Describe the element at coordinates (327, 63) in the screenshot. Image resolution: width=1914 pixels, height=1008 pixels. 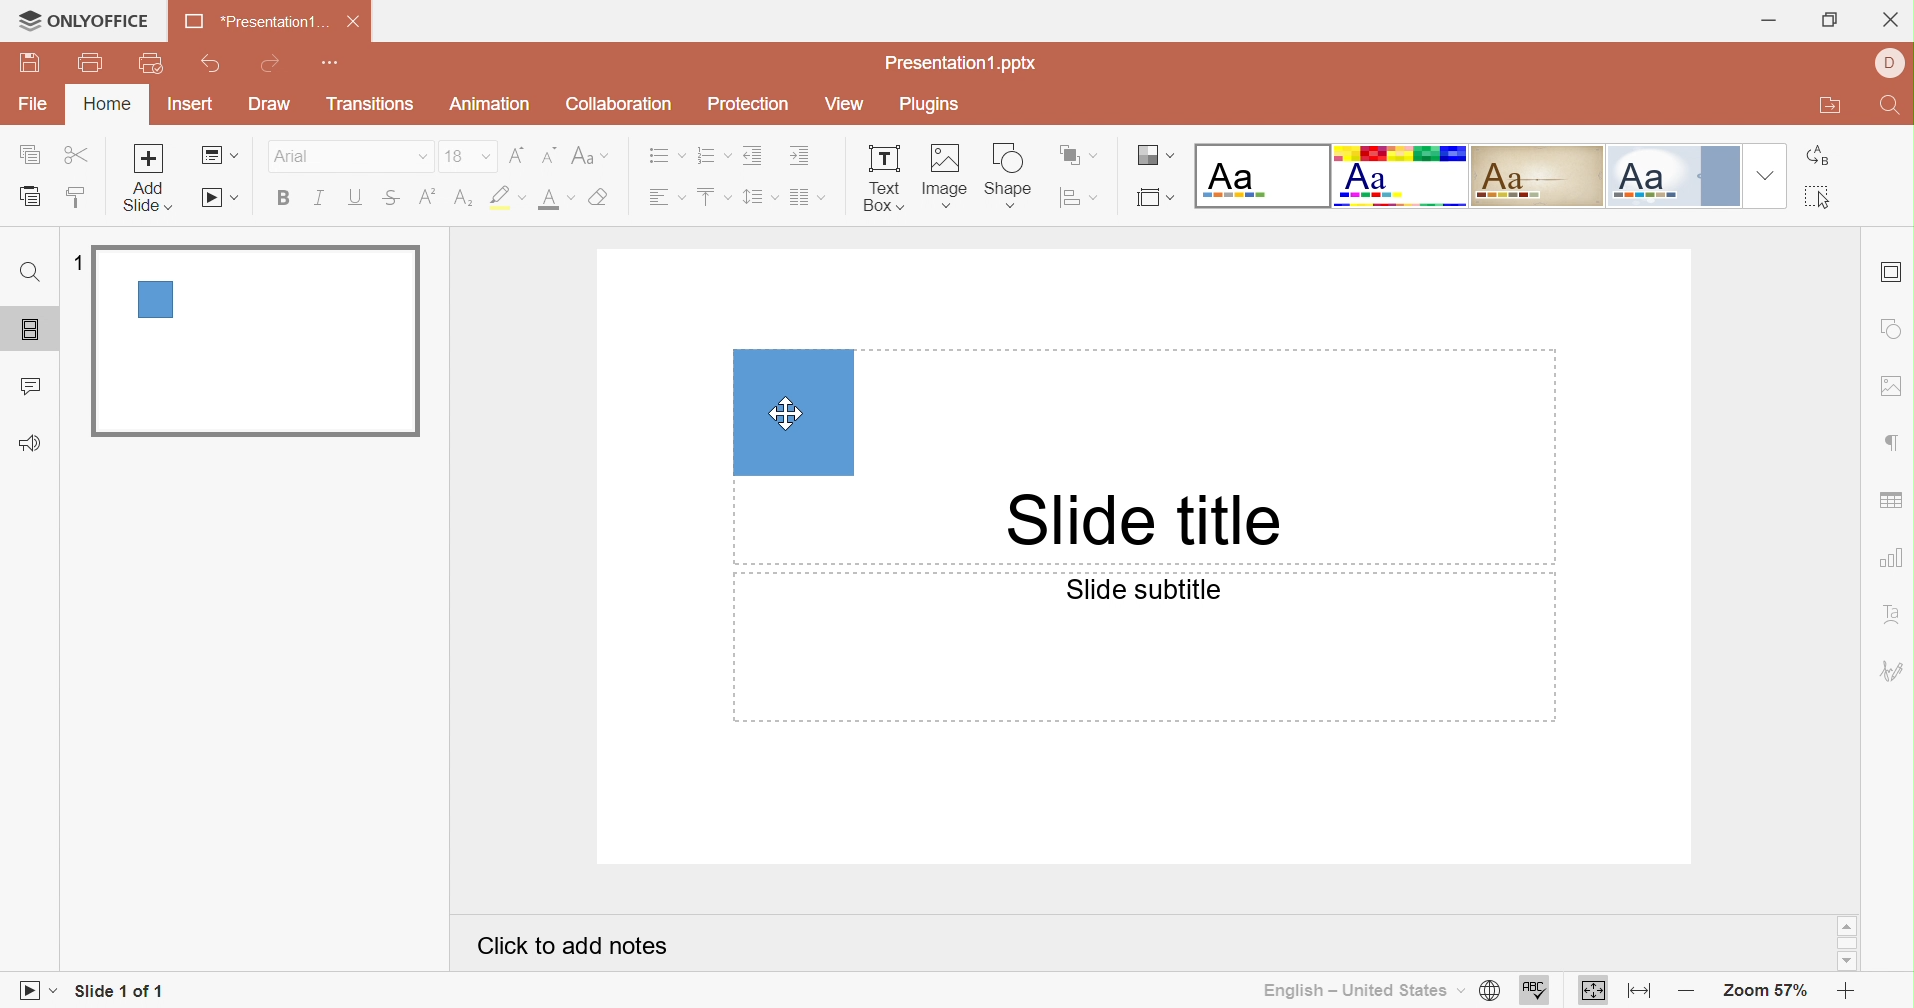
I see `Customize Quick Access Toolbar` at that location.